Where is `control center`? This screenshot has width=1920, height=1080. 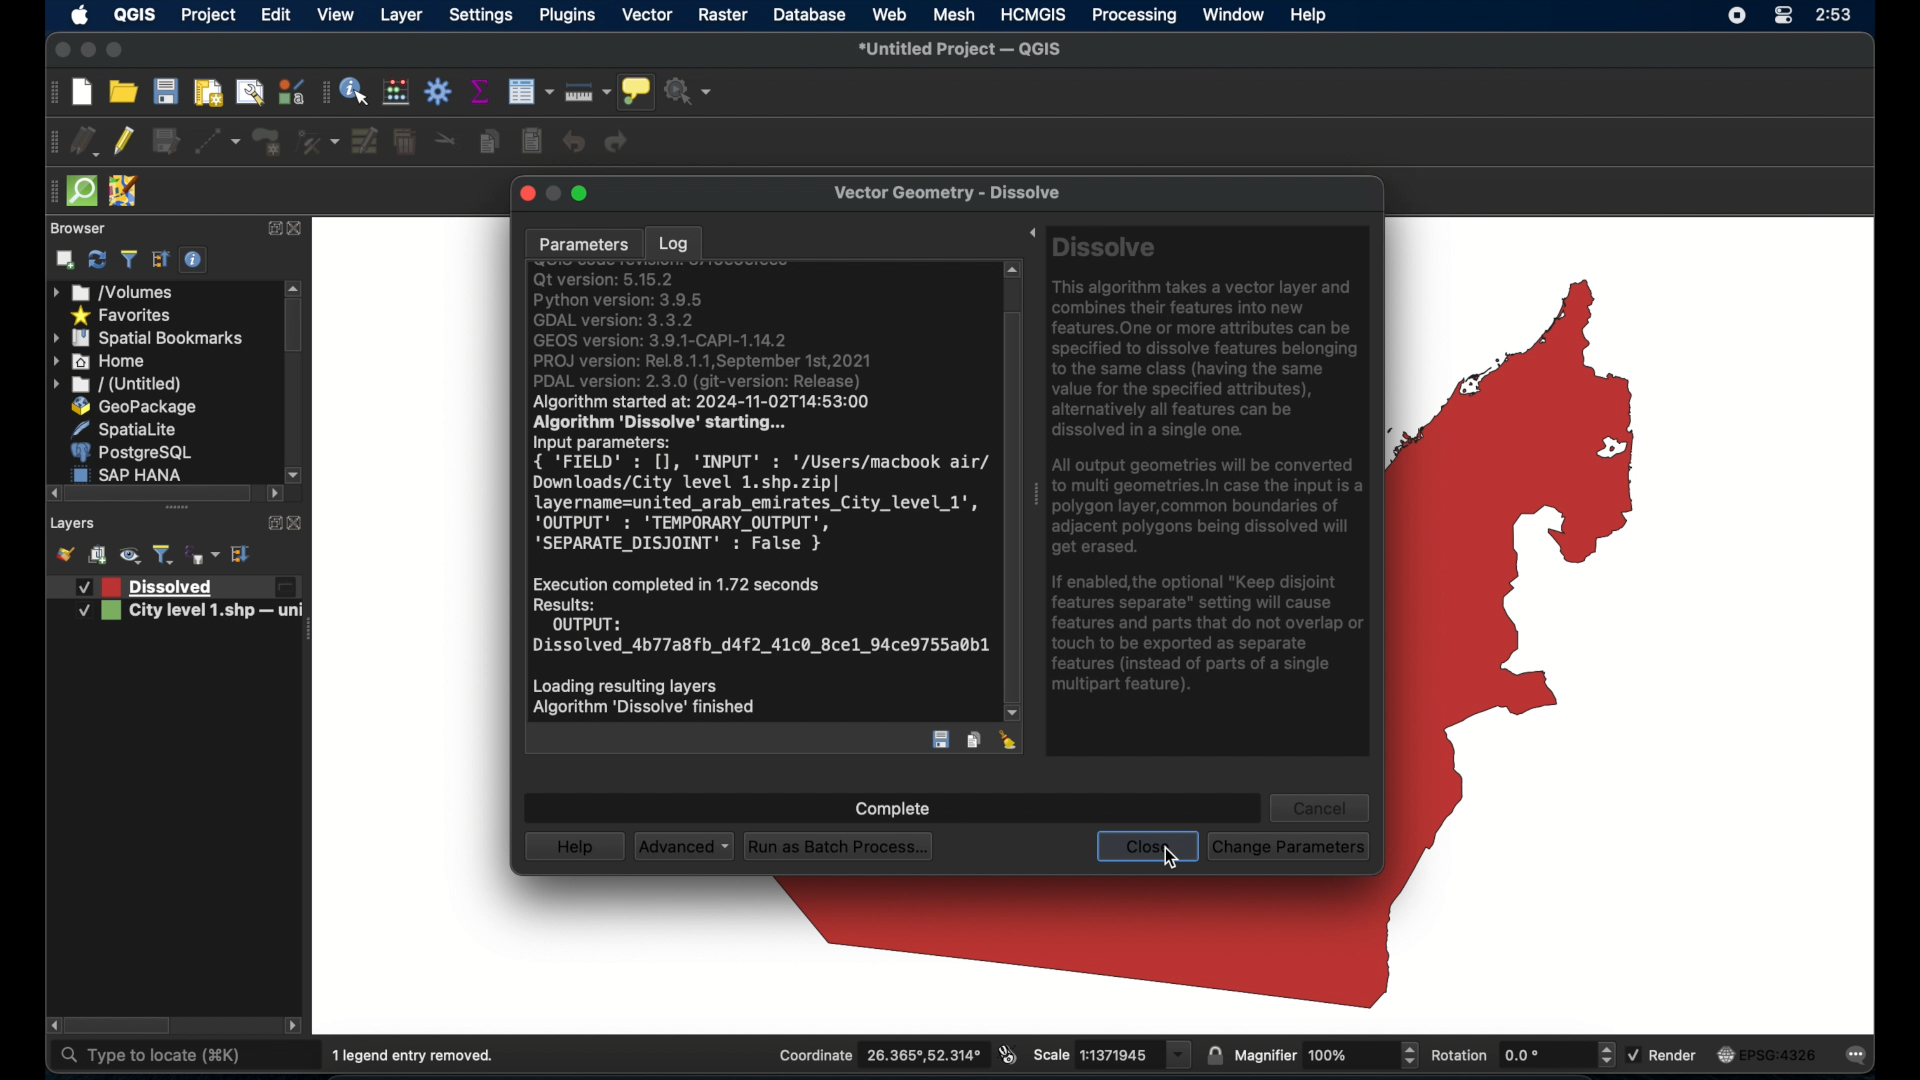
control center is located at coordinates (1781, 16).